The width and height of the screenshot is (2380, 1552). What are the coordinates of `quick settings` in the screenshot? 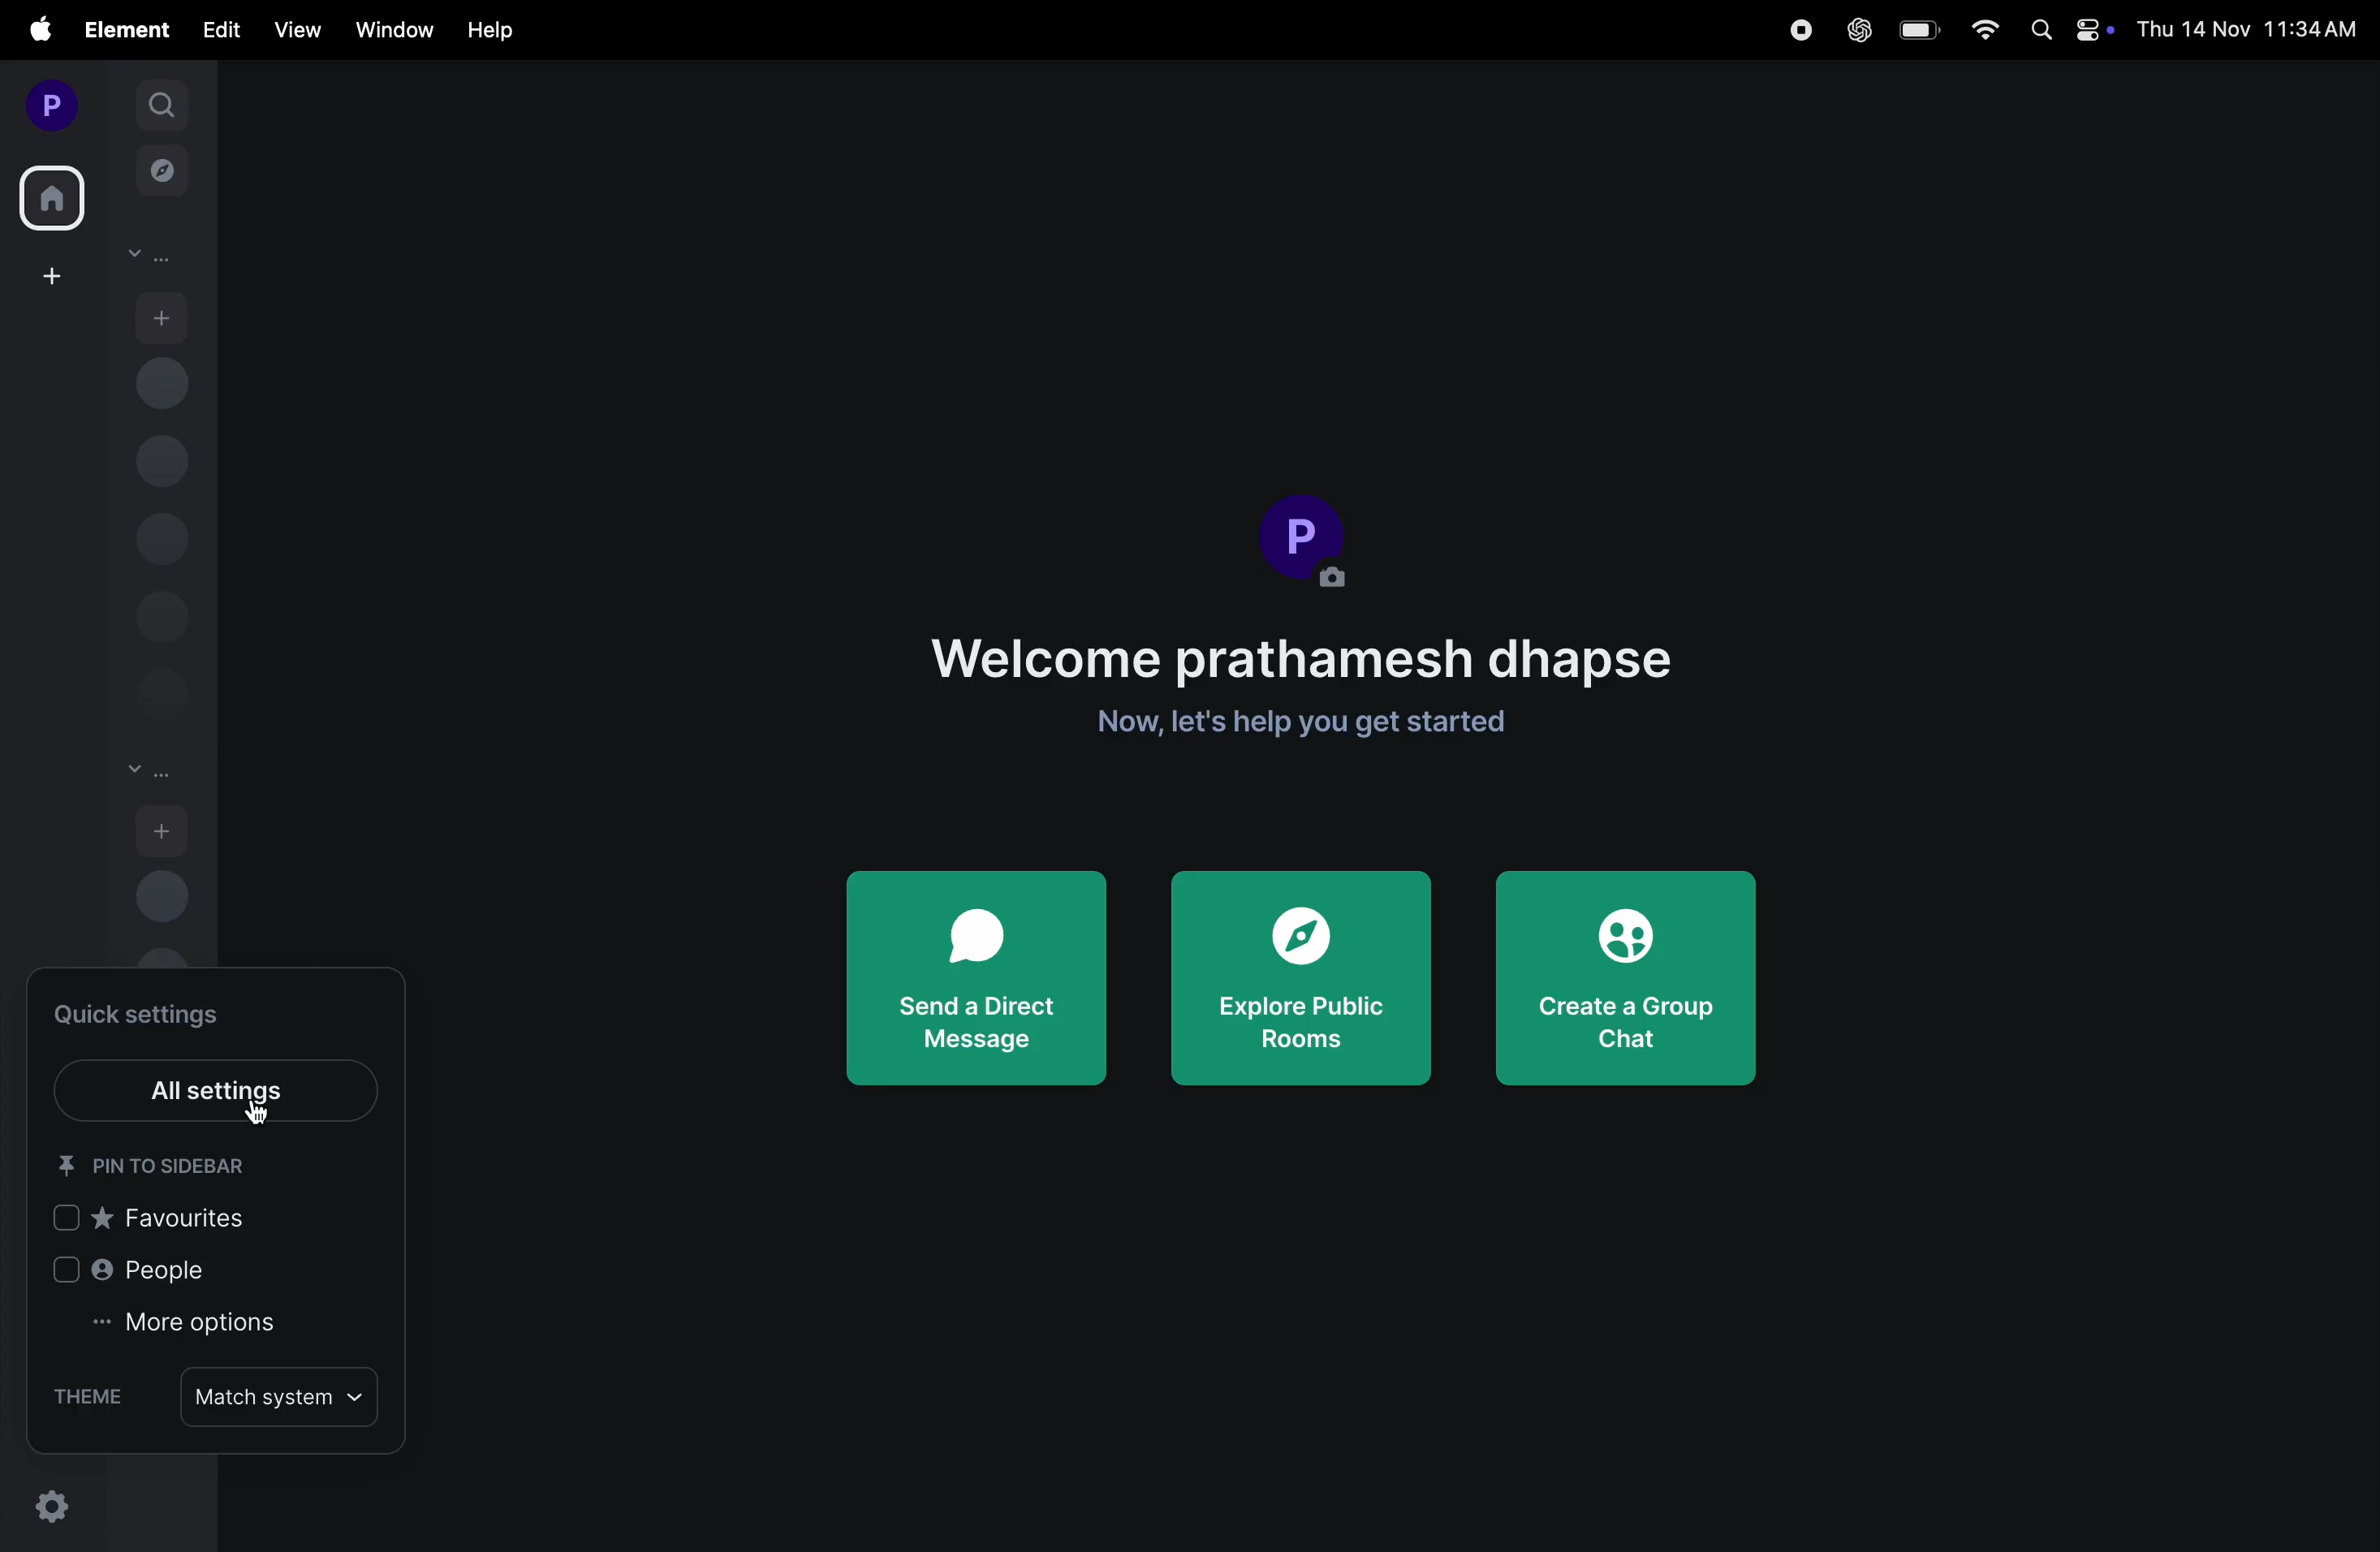 It's located at (155, 1012).